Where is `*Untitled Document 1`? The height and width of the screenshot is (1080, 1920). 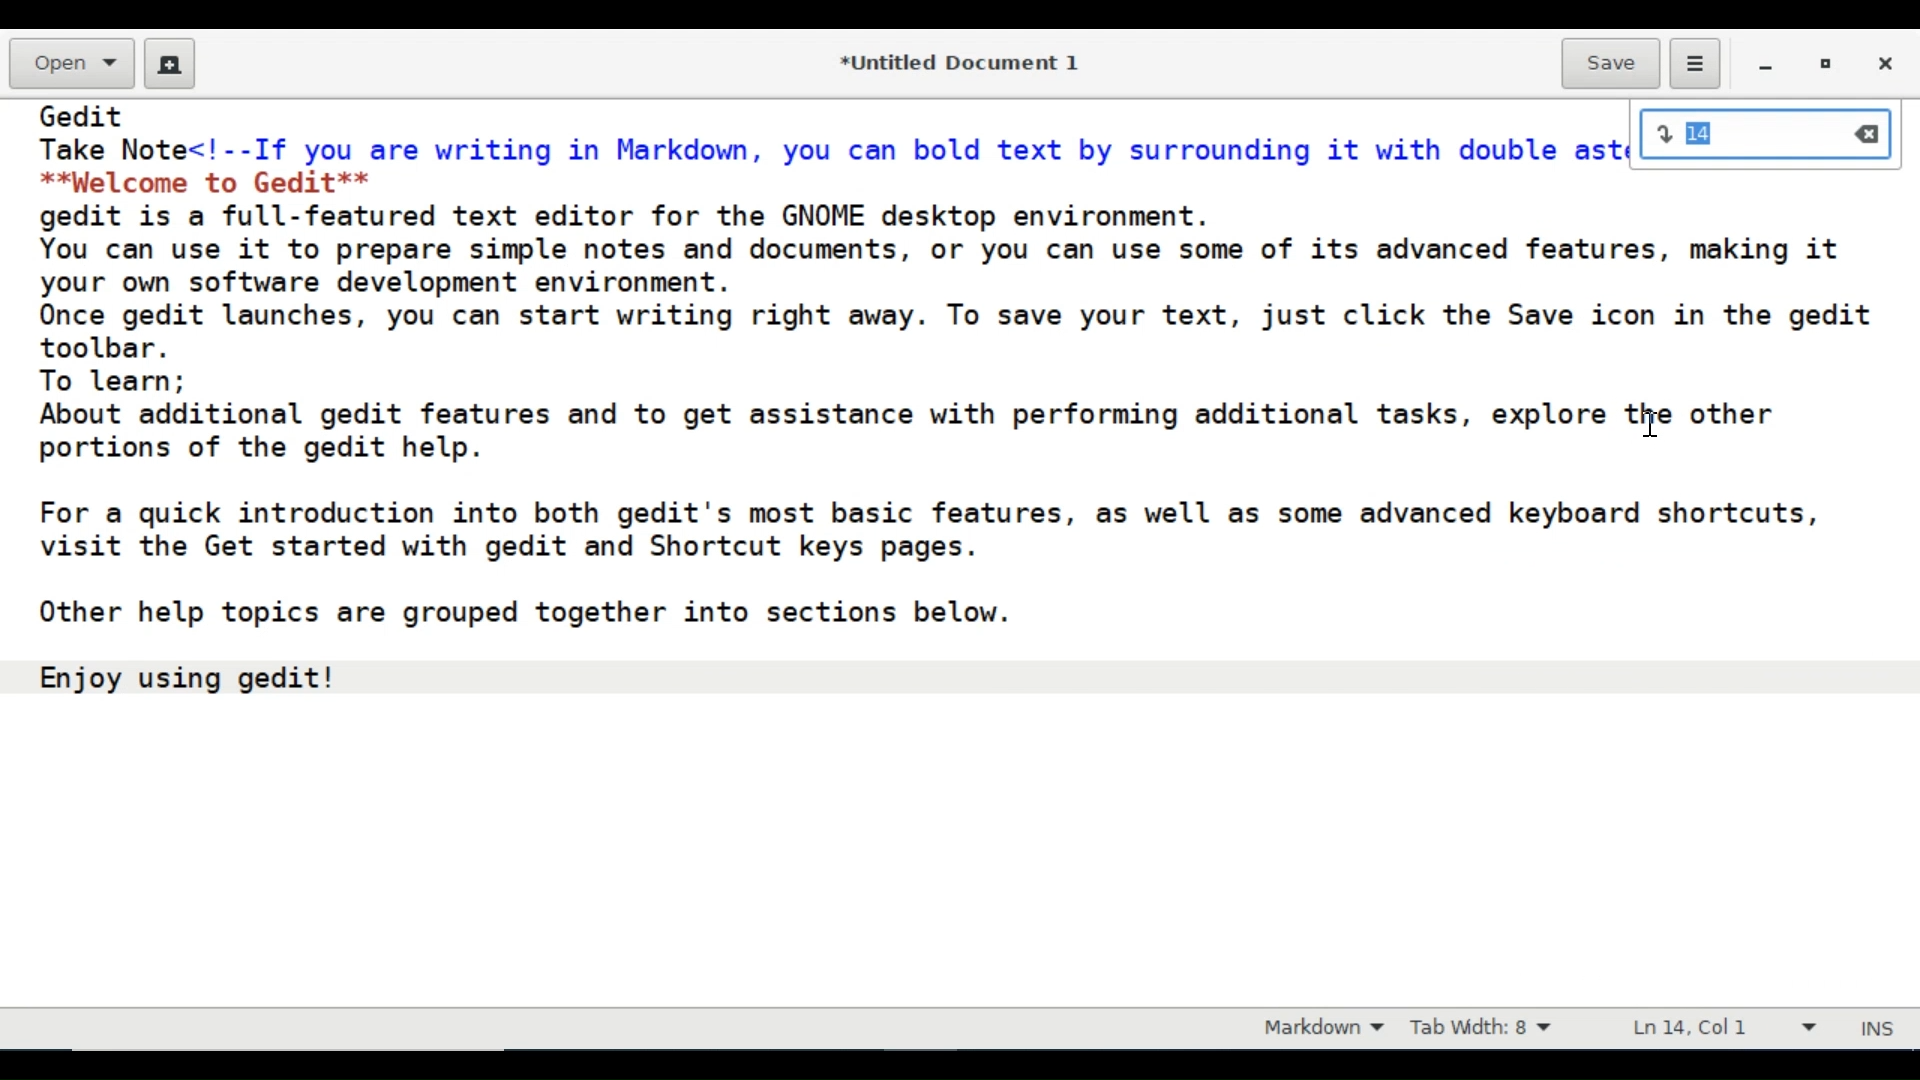
*Untitled Document 1 is located at coordinates (963, 65).